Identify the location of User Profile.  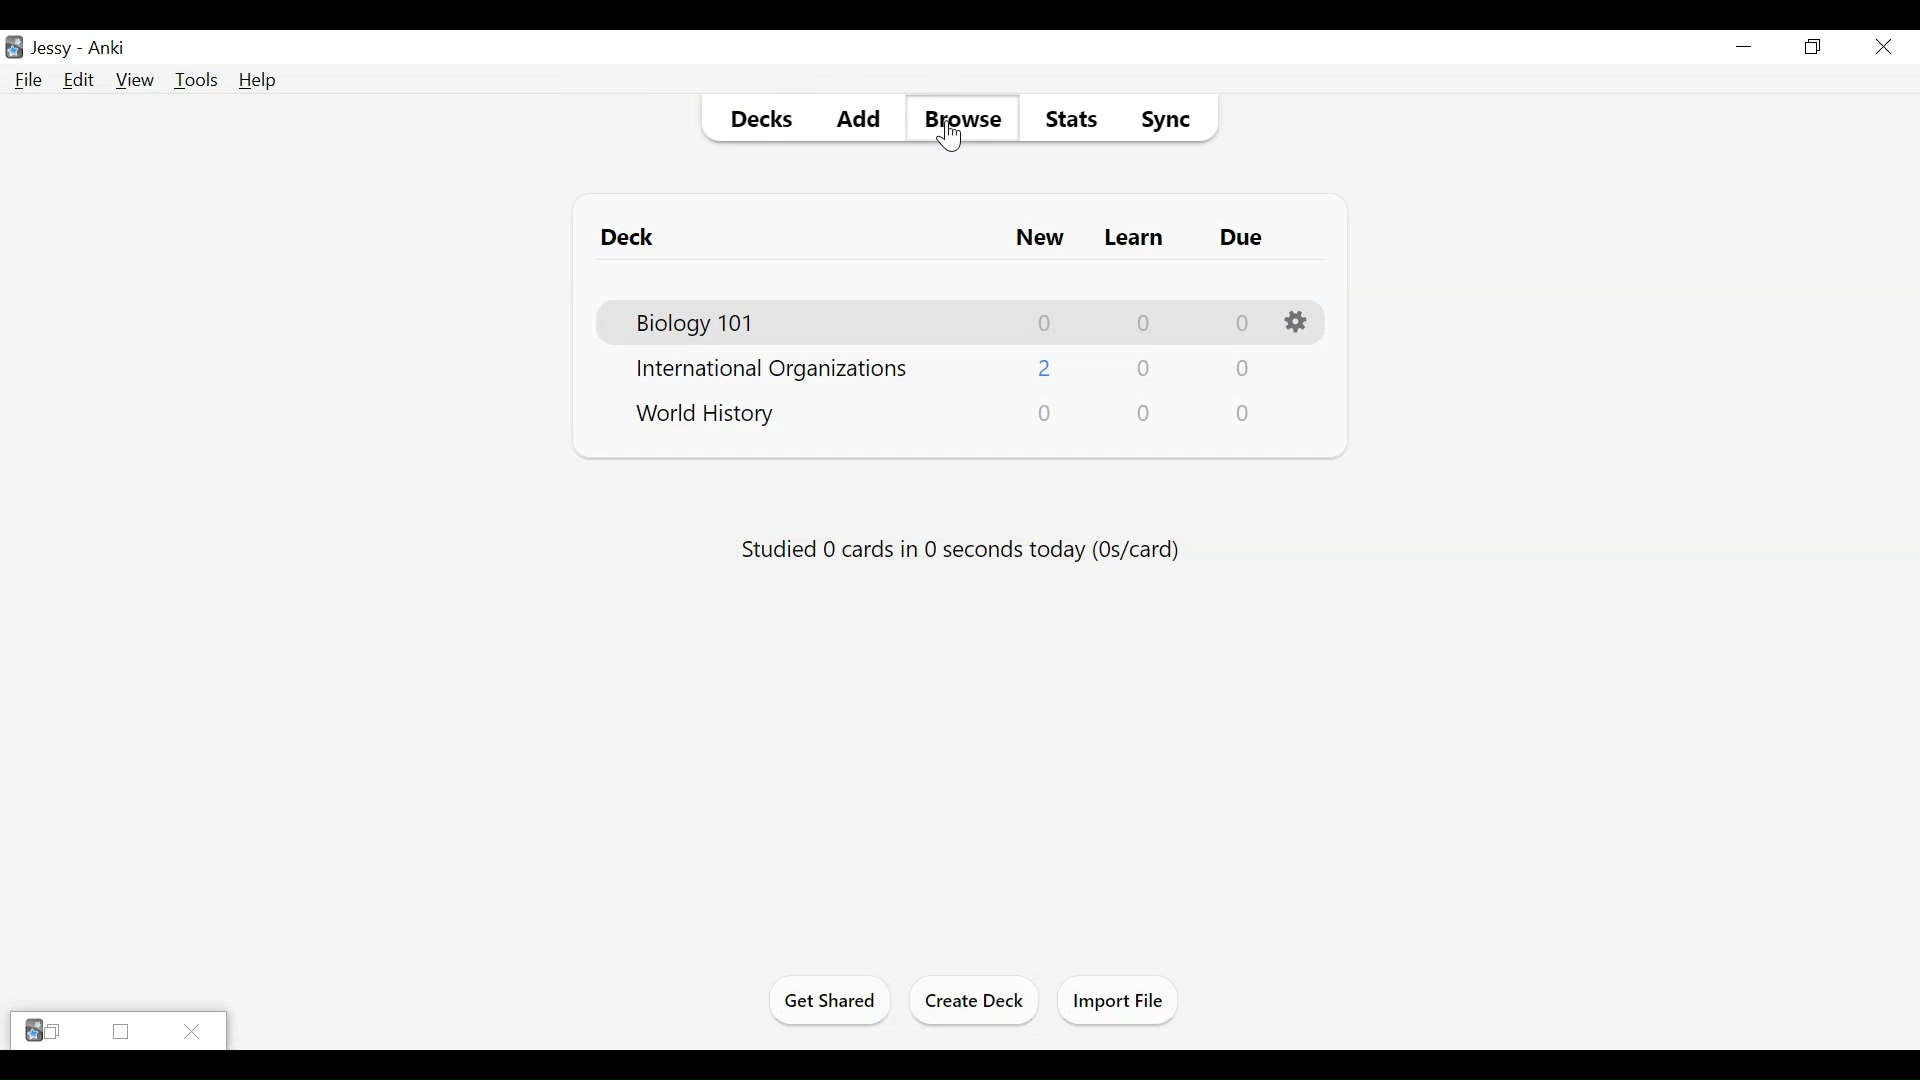
(51, 50).